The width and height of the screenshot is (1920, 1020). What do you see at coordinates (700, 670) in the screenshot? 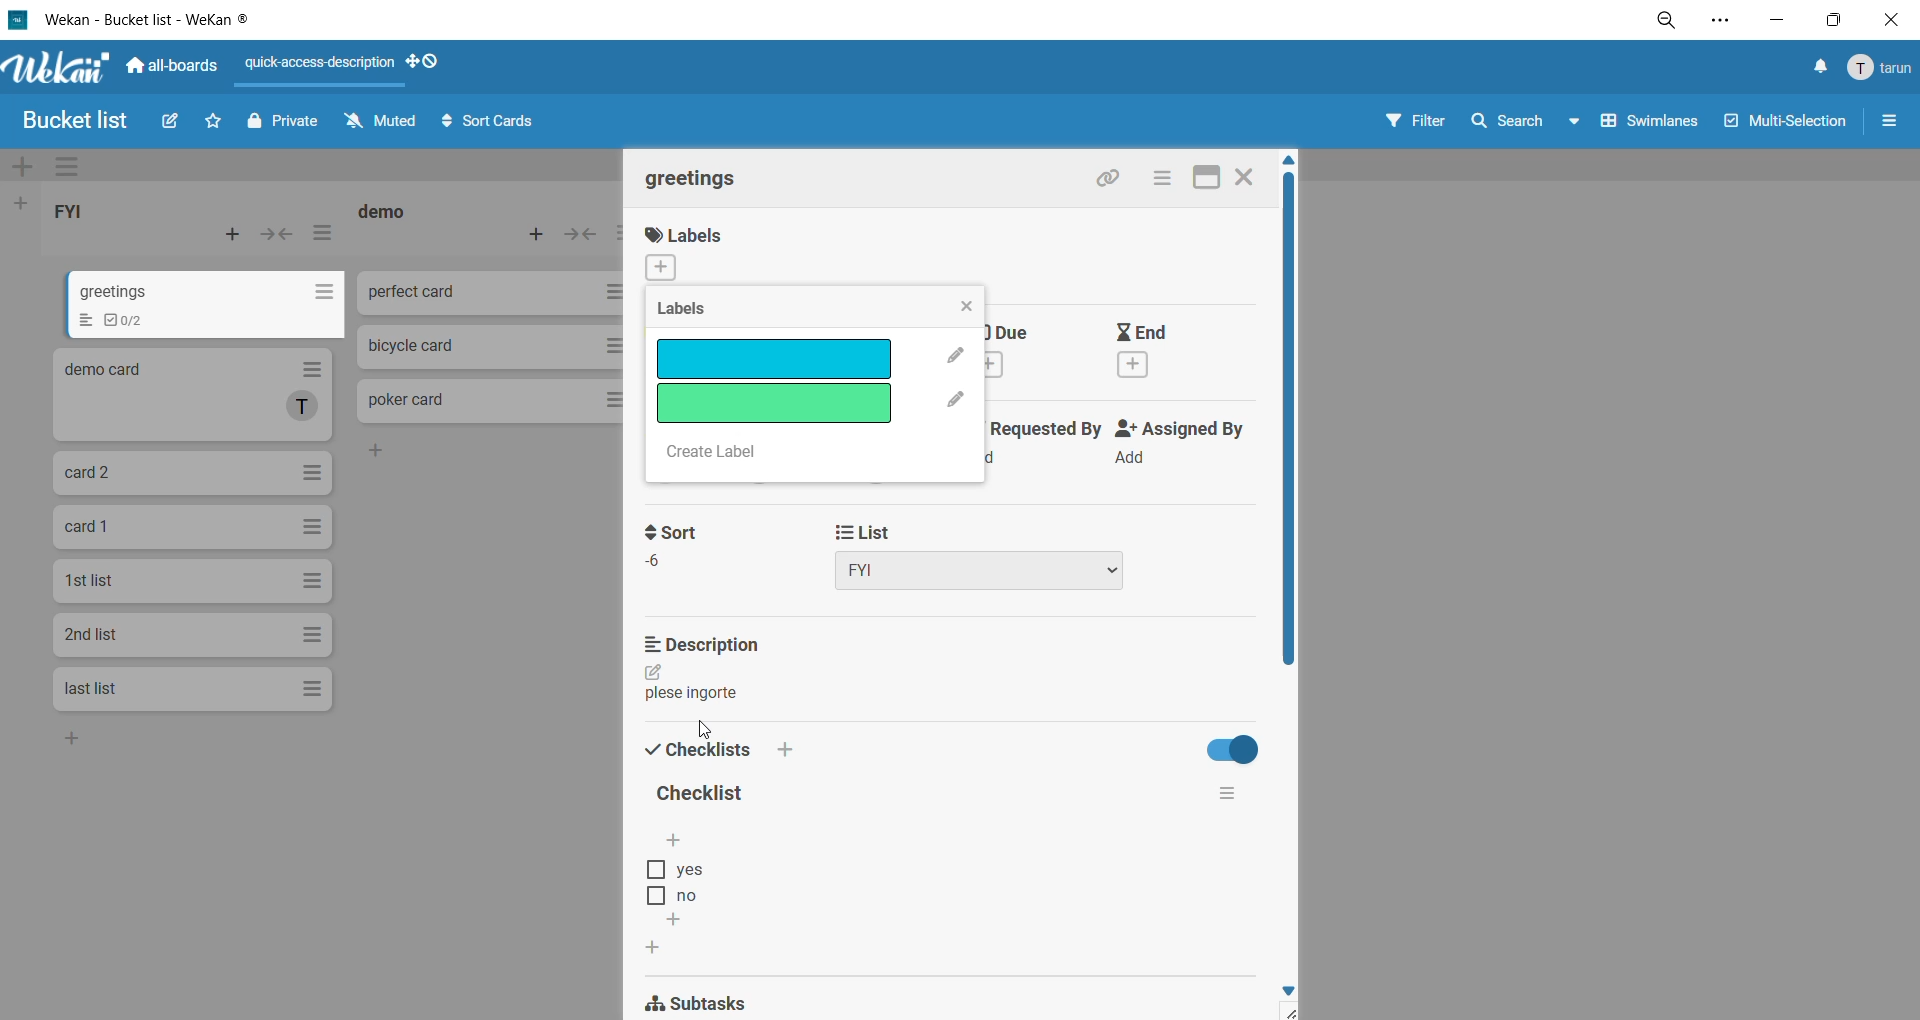
I see `description` at bounding box center [700, 670].